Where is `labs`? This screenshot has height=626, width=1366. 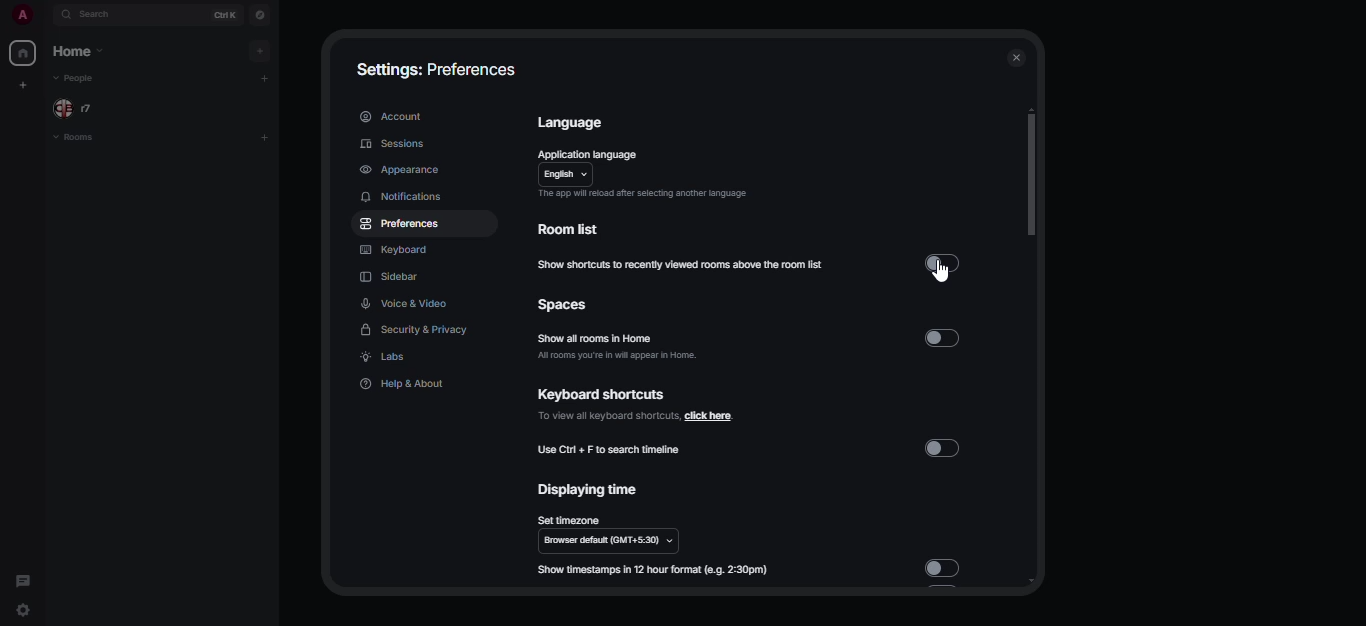 labs is located at coordinates (384, 356).